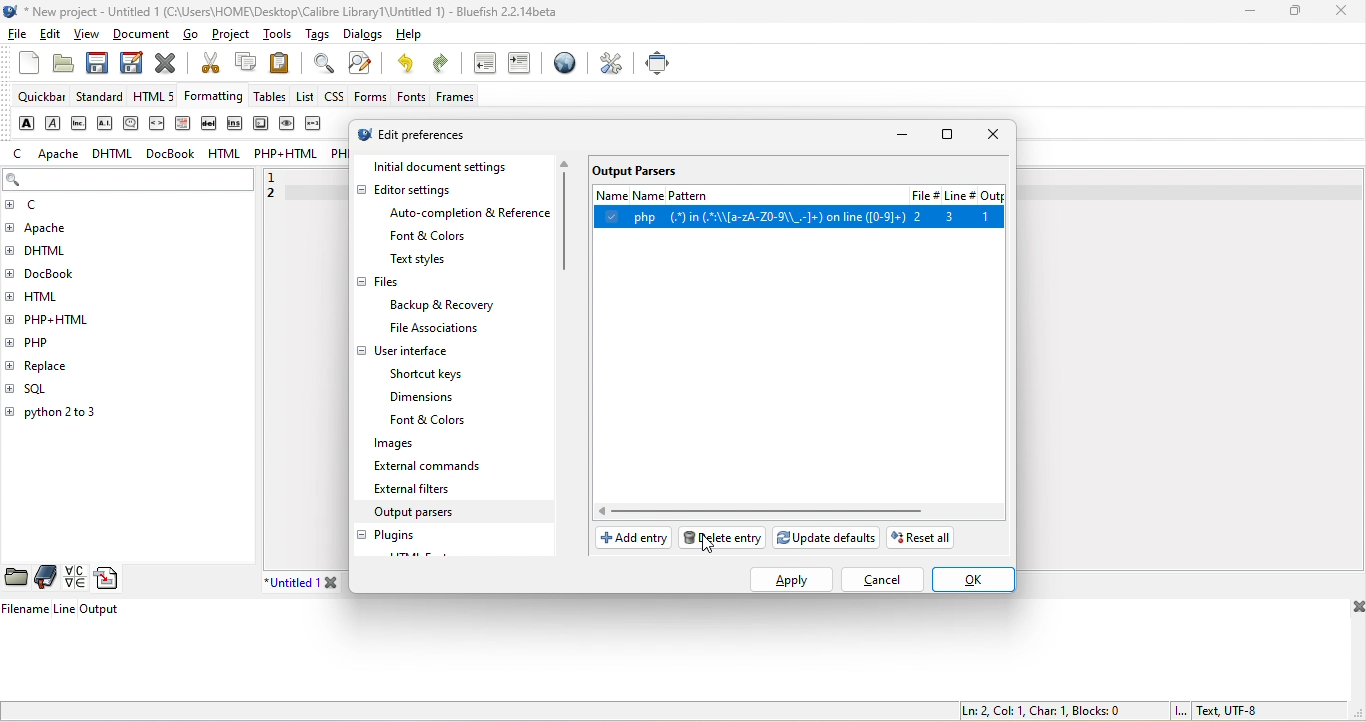  Describe the element at coordinates (335, 99) in the screenshot. I see `css` at that location.